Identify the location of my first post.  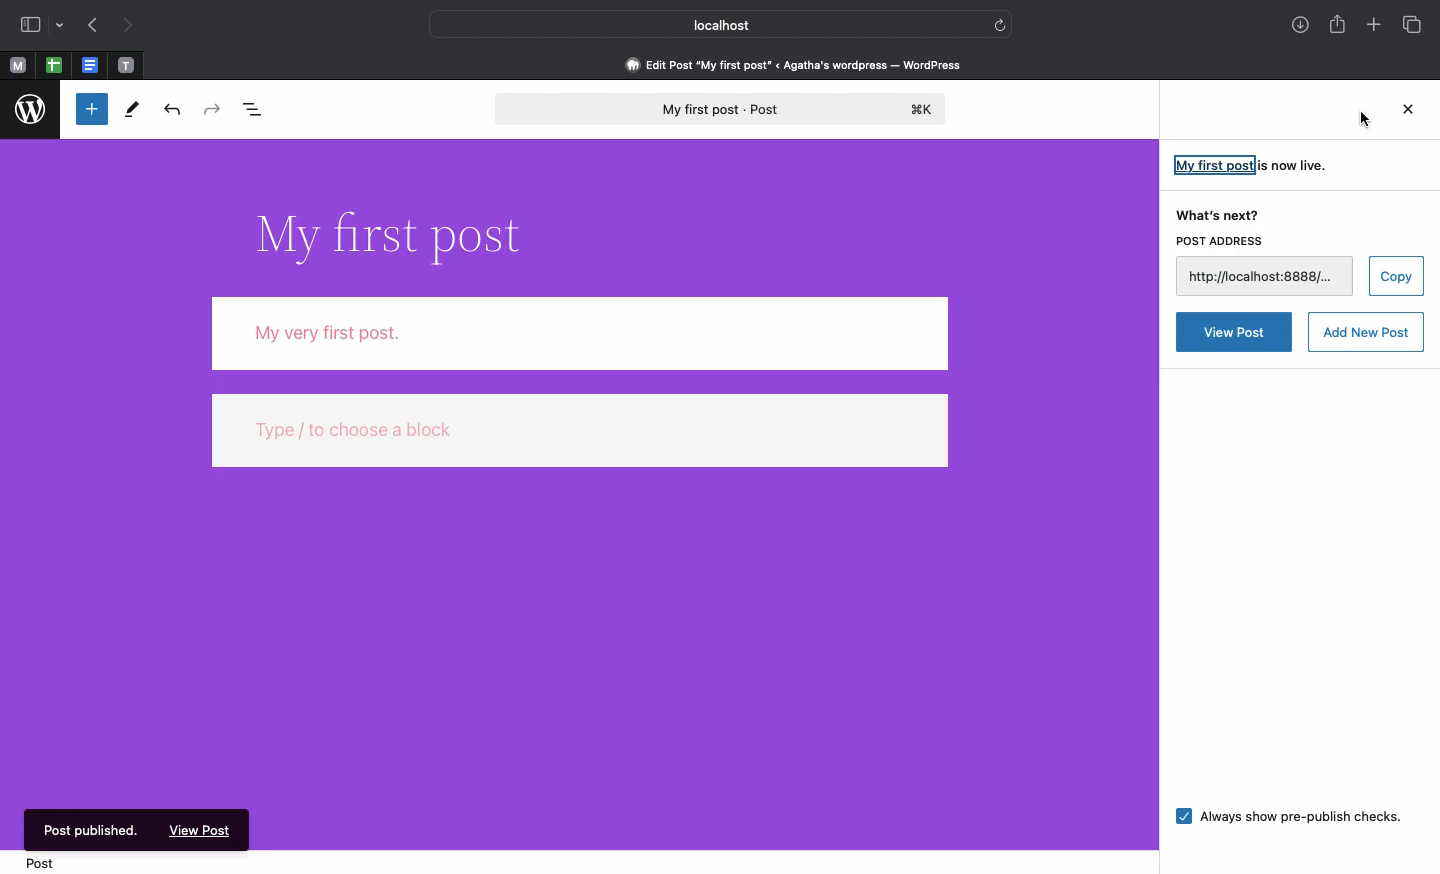
(1214, 165).